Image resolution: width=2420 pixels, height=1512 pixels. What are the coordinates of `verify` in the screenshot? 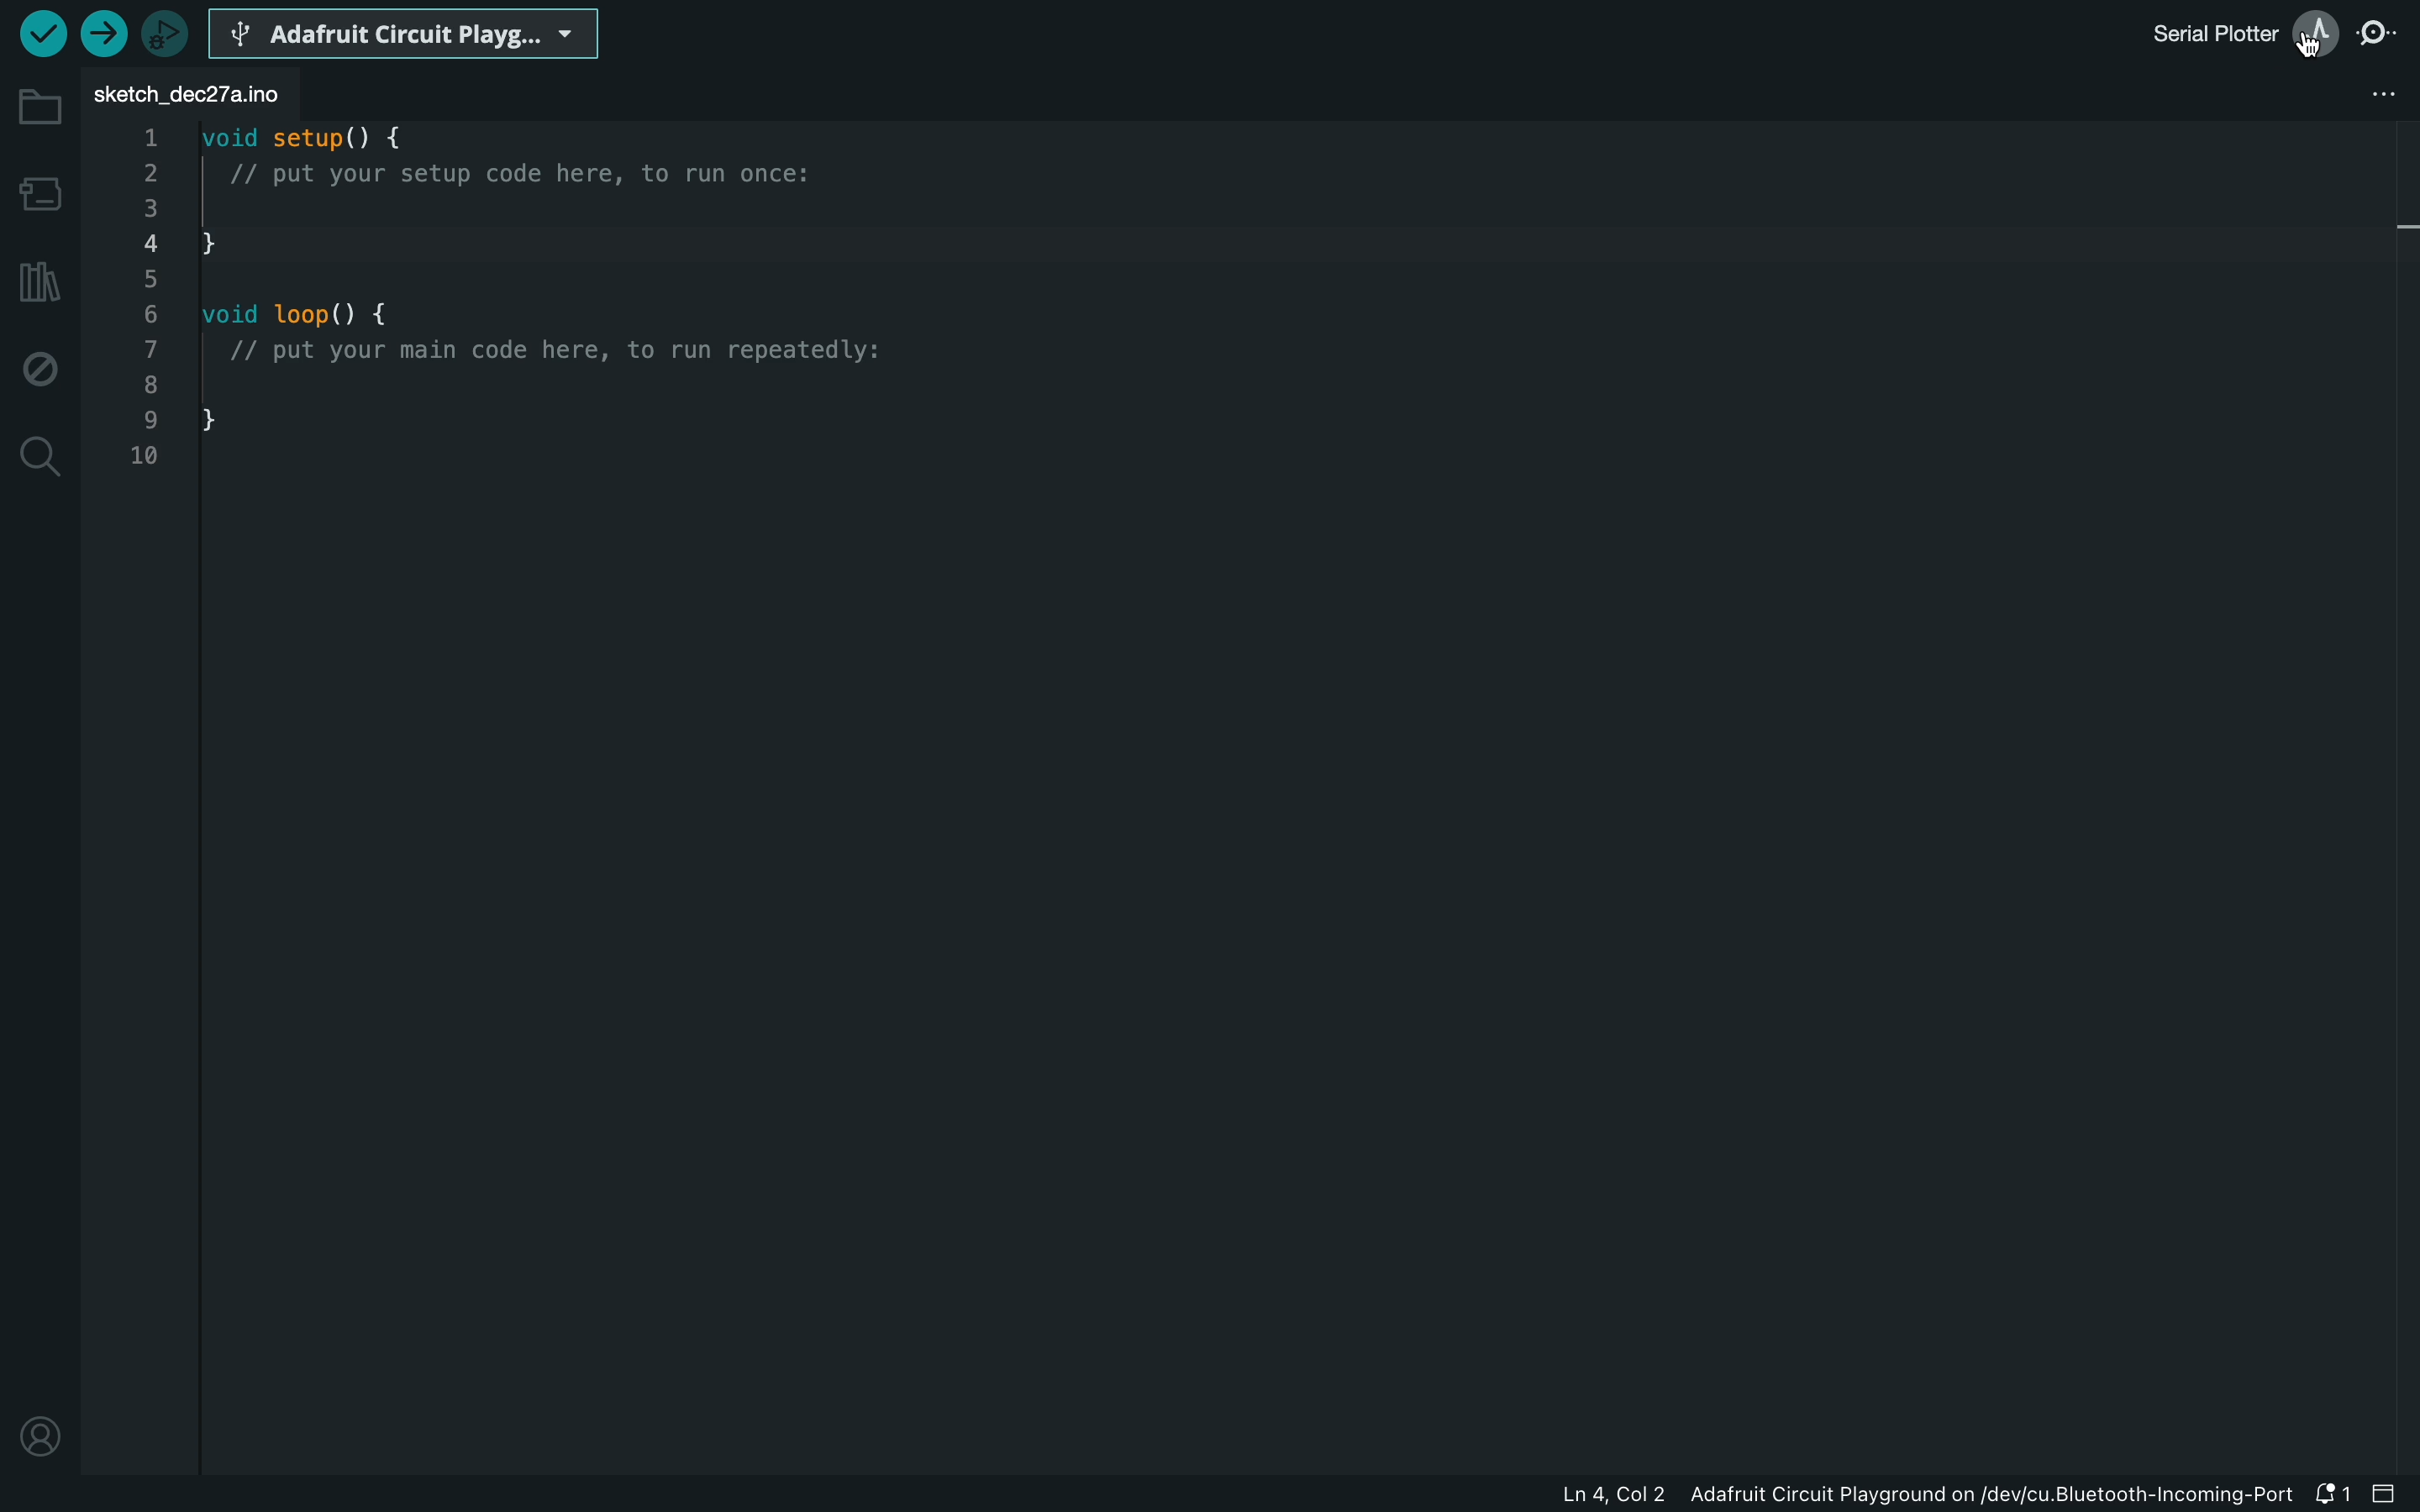 It's located at (37, 35).